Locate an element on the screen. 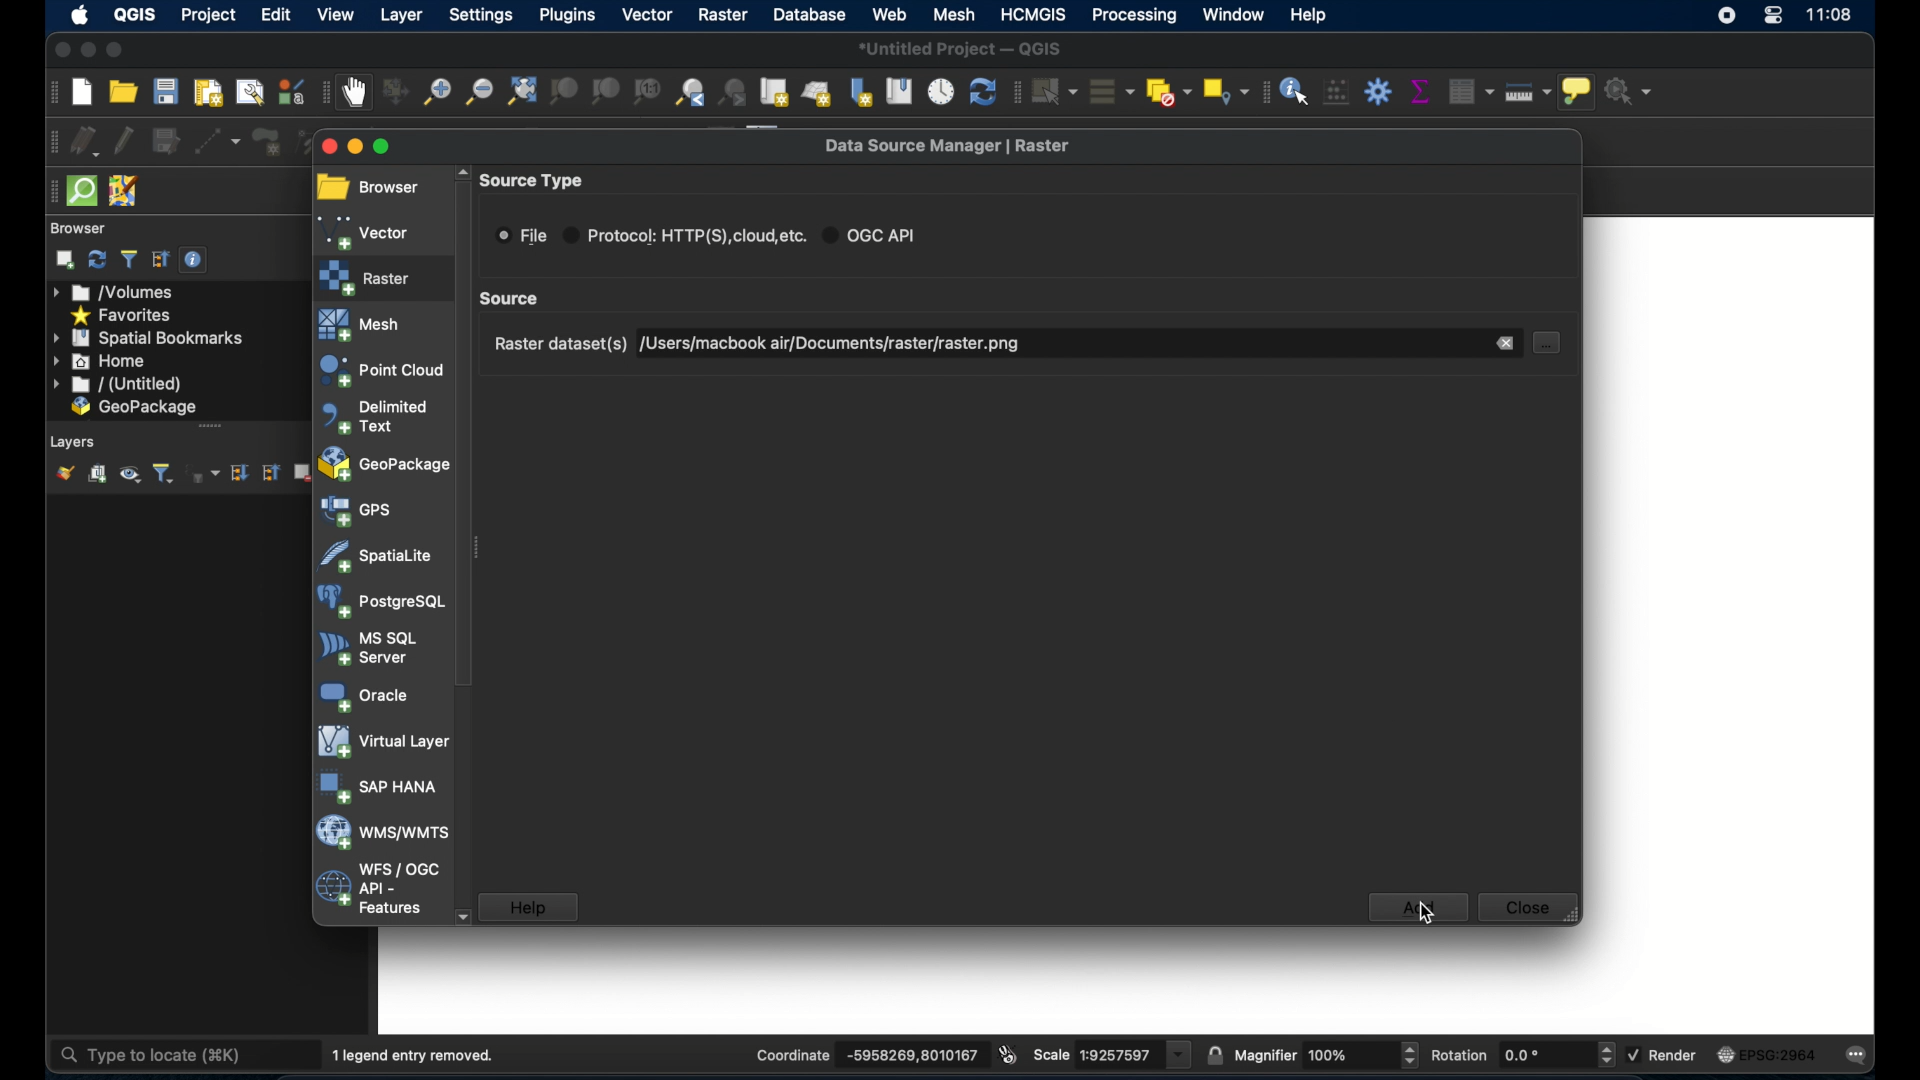 This screenshot has height=1080, width=1920. dropdown is located at coordinates (1180, 1055).